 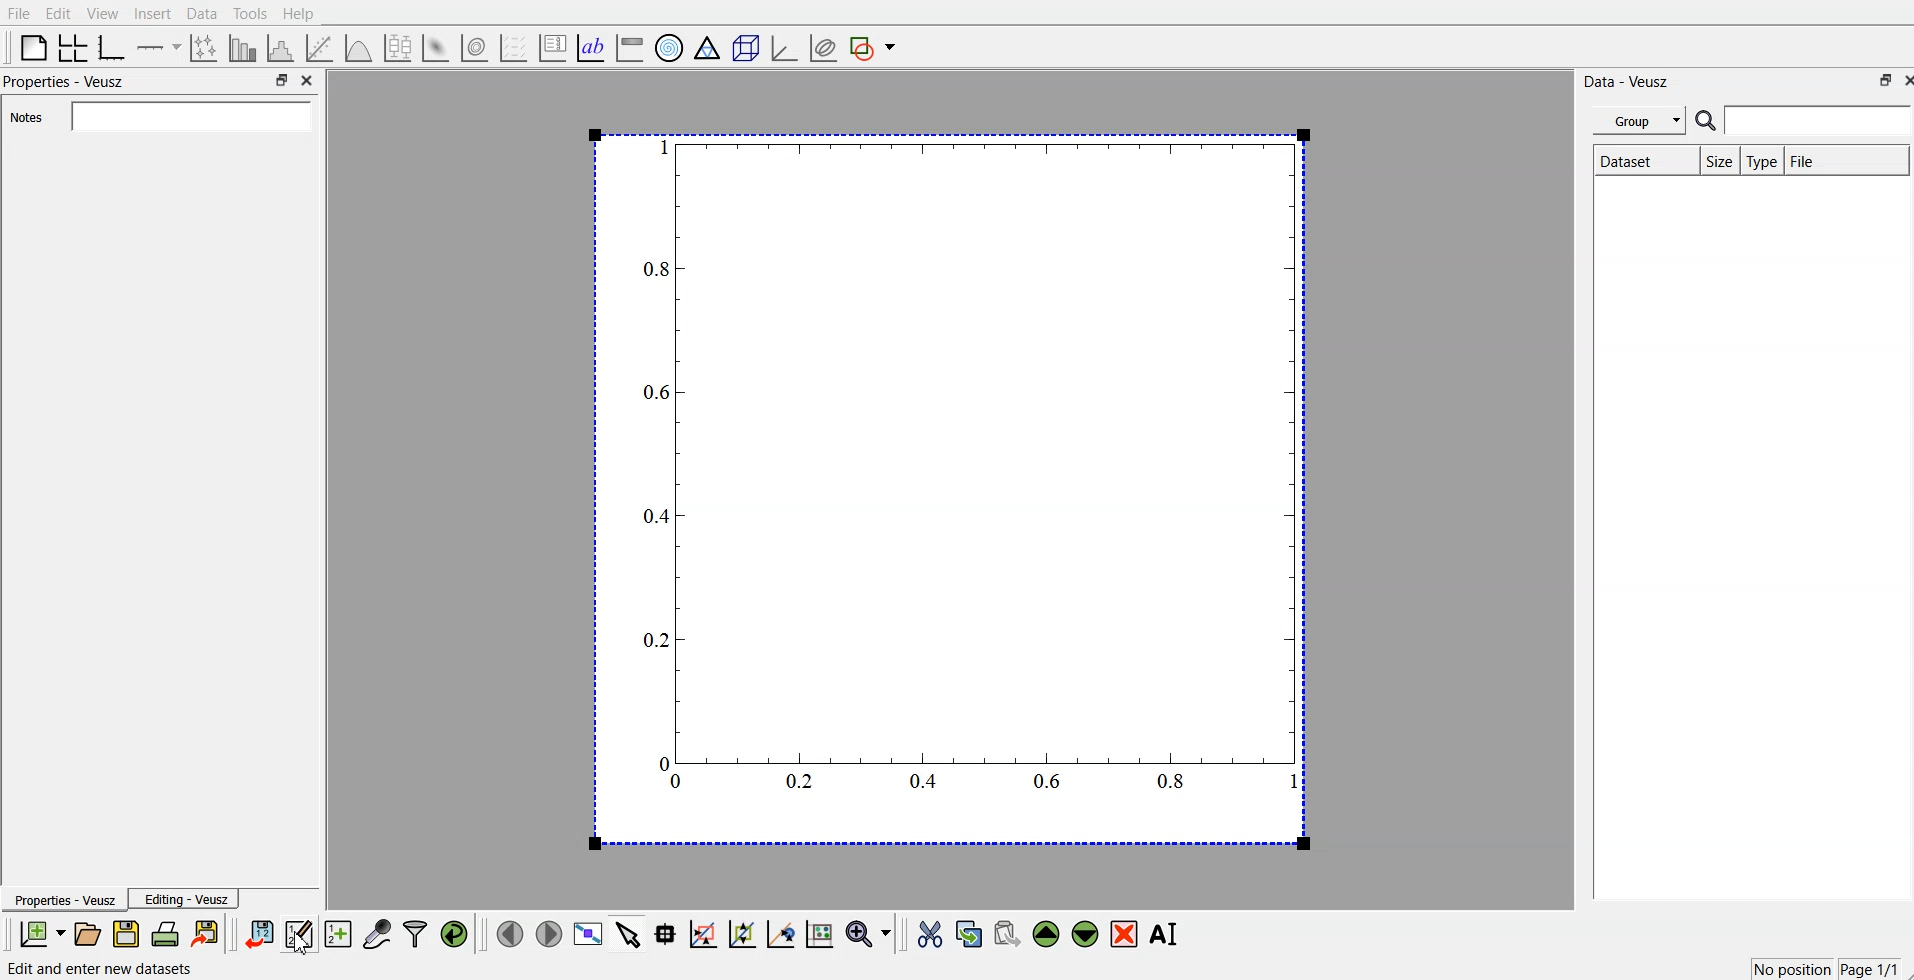 What do you see at coordinates (30, 47) in the screenshot?
I see `blank page` at bounding box center [30, 47].